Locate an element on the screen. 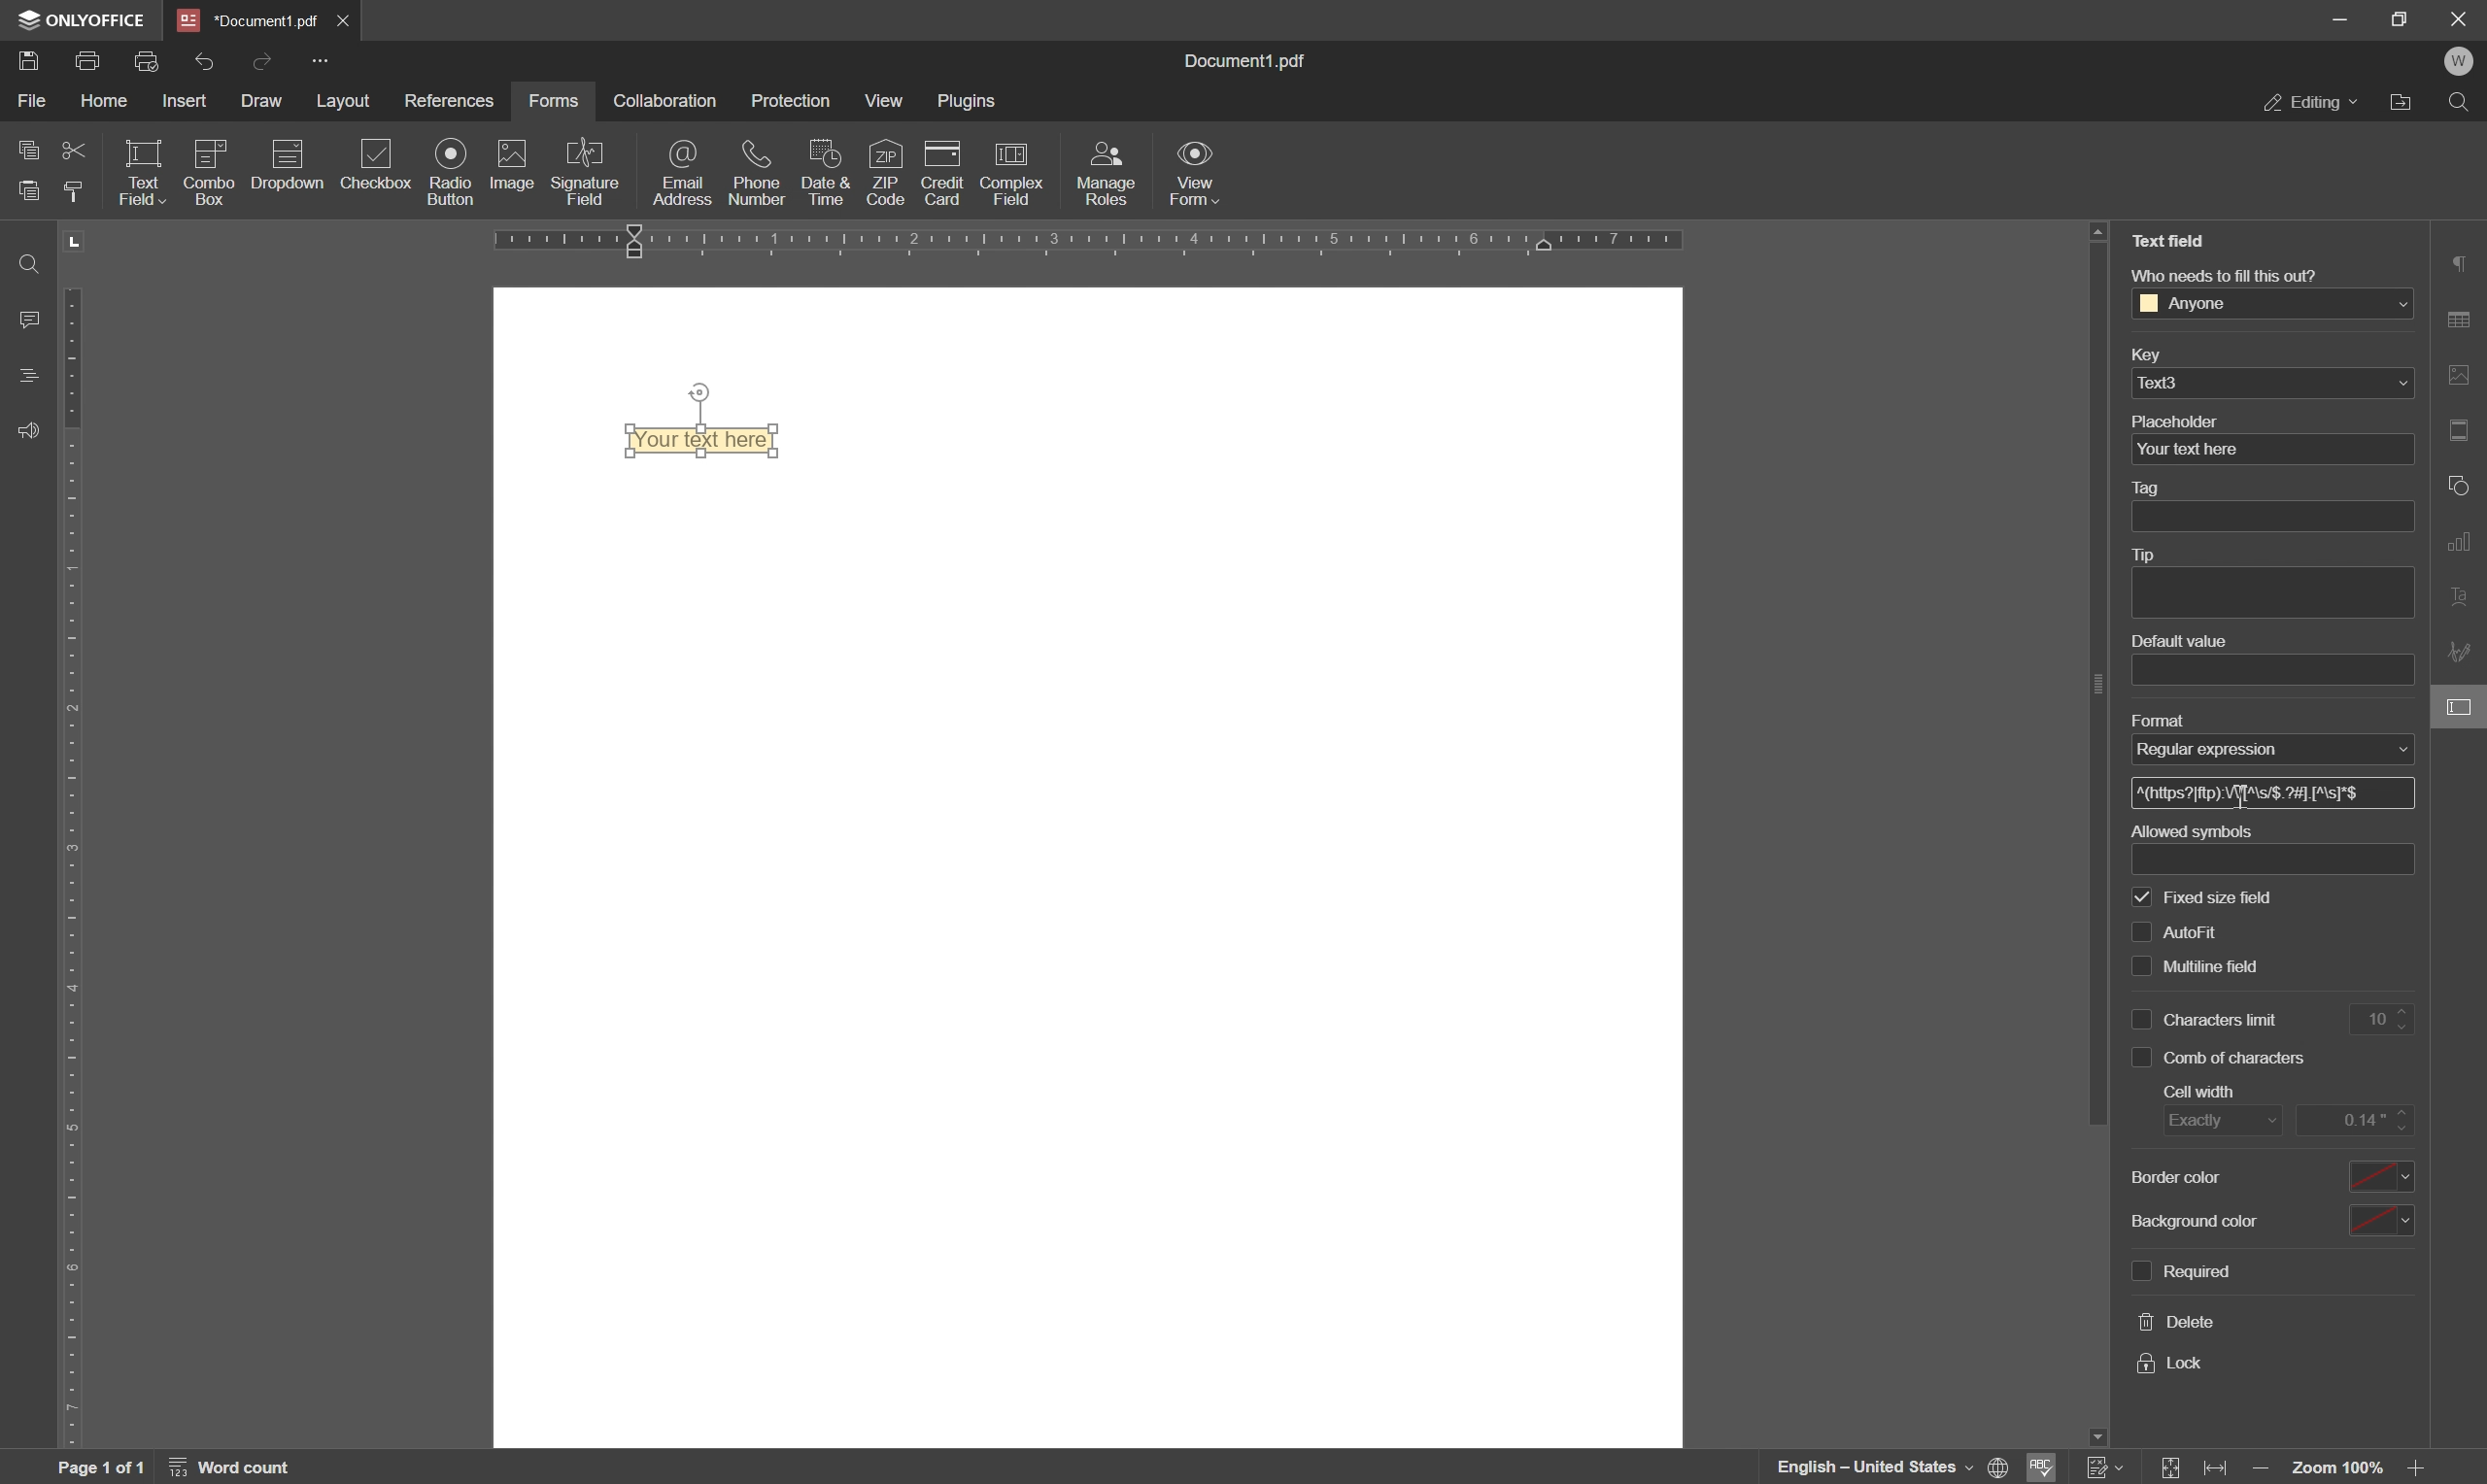 Image resolution: width=2487 pixels, height=1484 pixels. fit to width is located at coordinates (2220, 1470).